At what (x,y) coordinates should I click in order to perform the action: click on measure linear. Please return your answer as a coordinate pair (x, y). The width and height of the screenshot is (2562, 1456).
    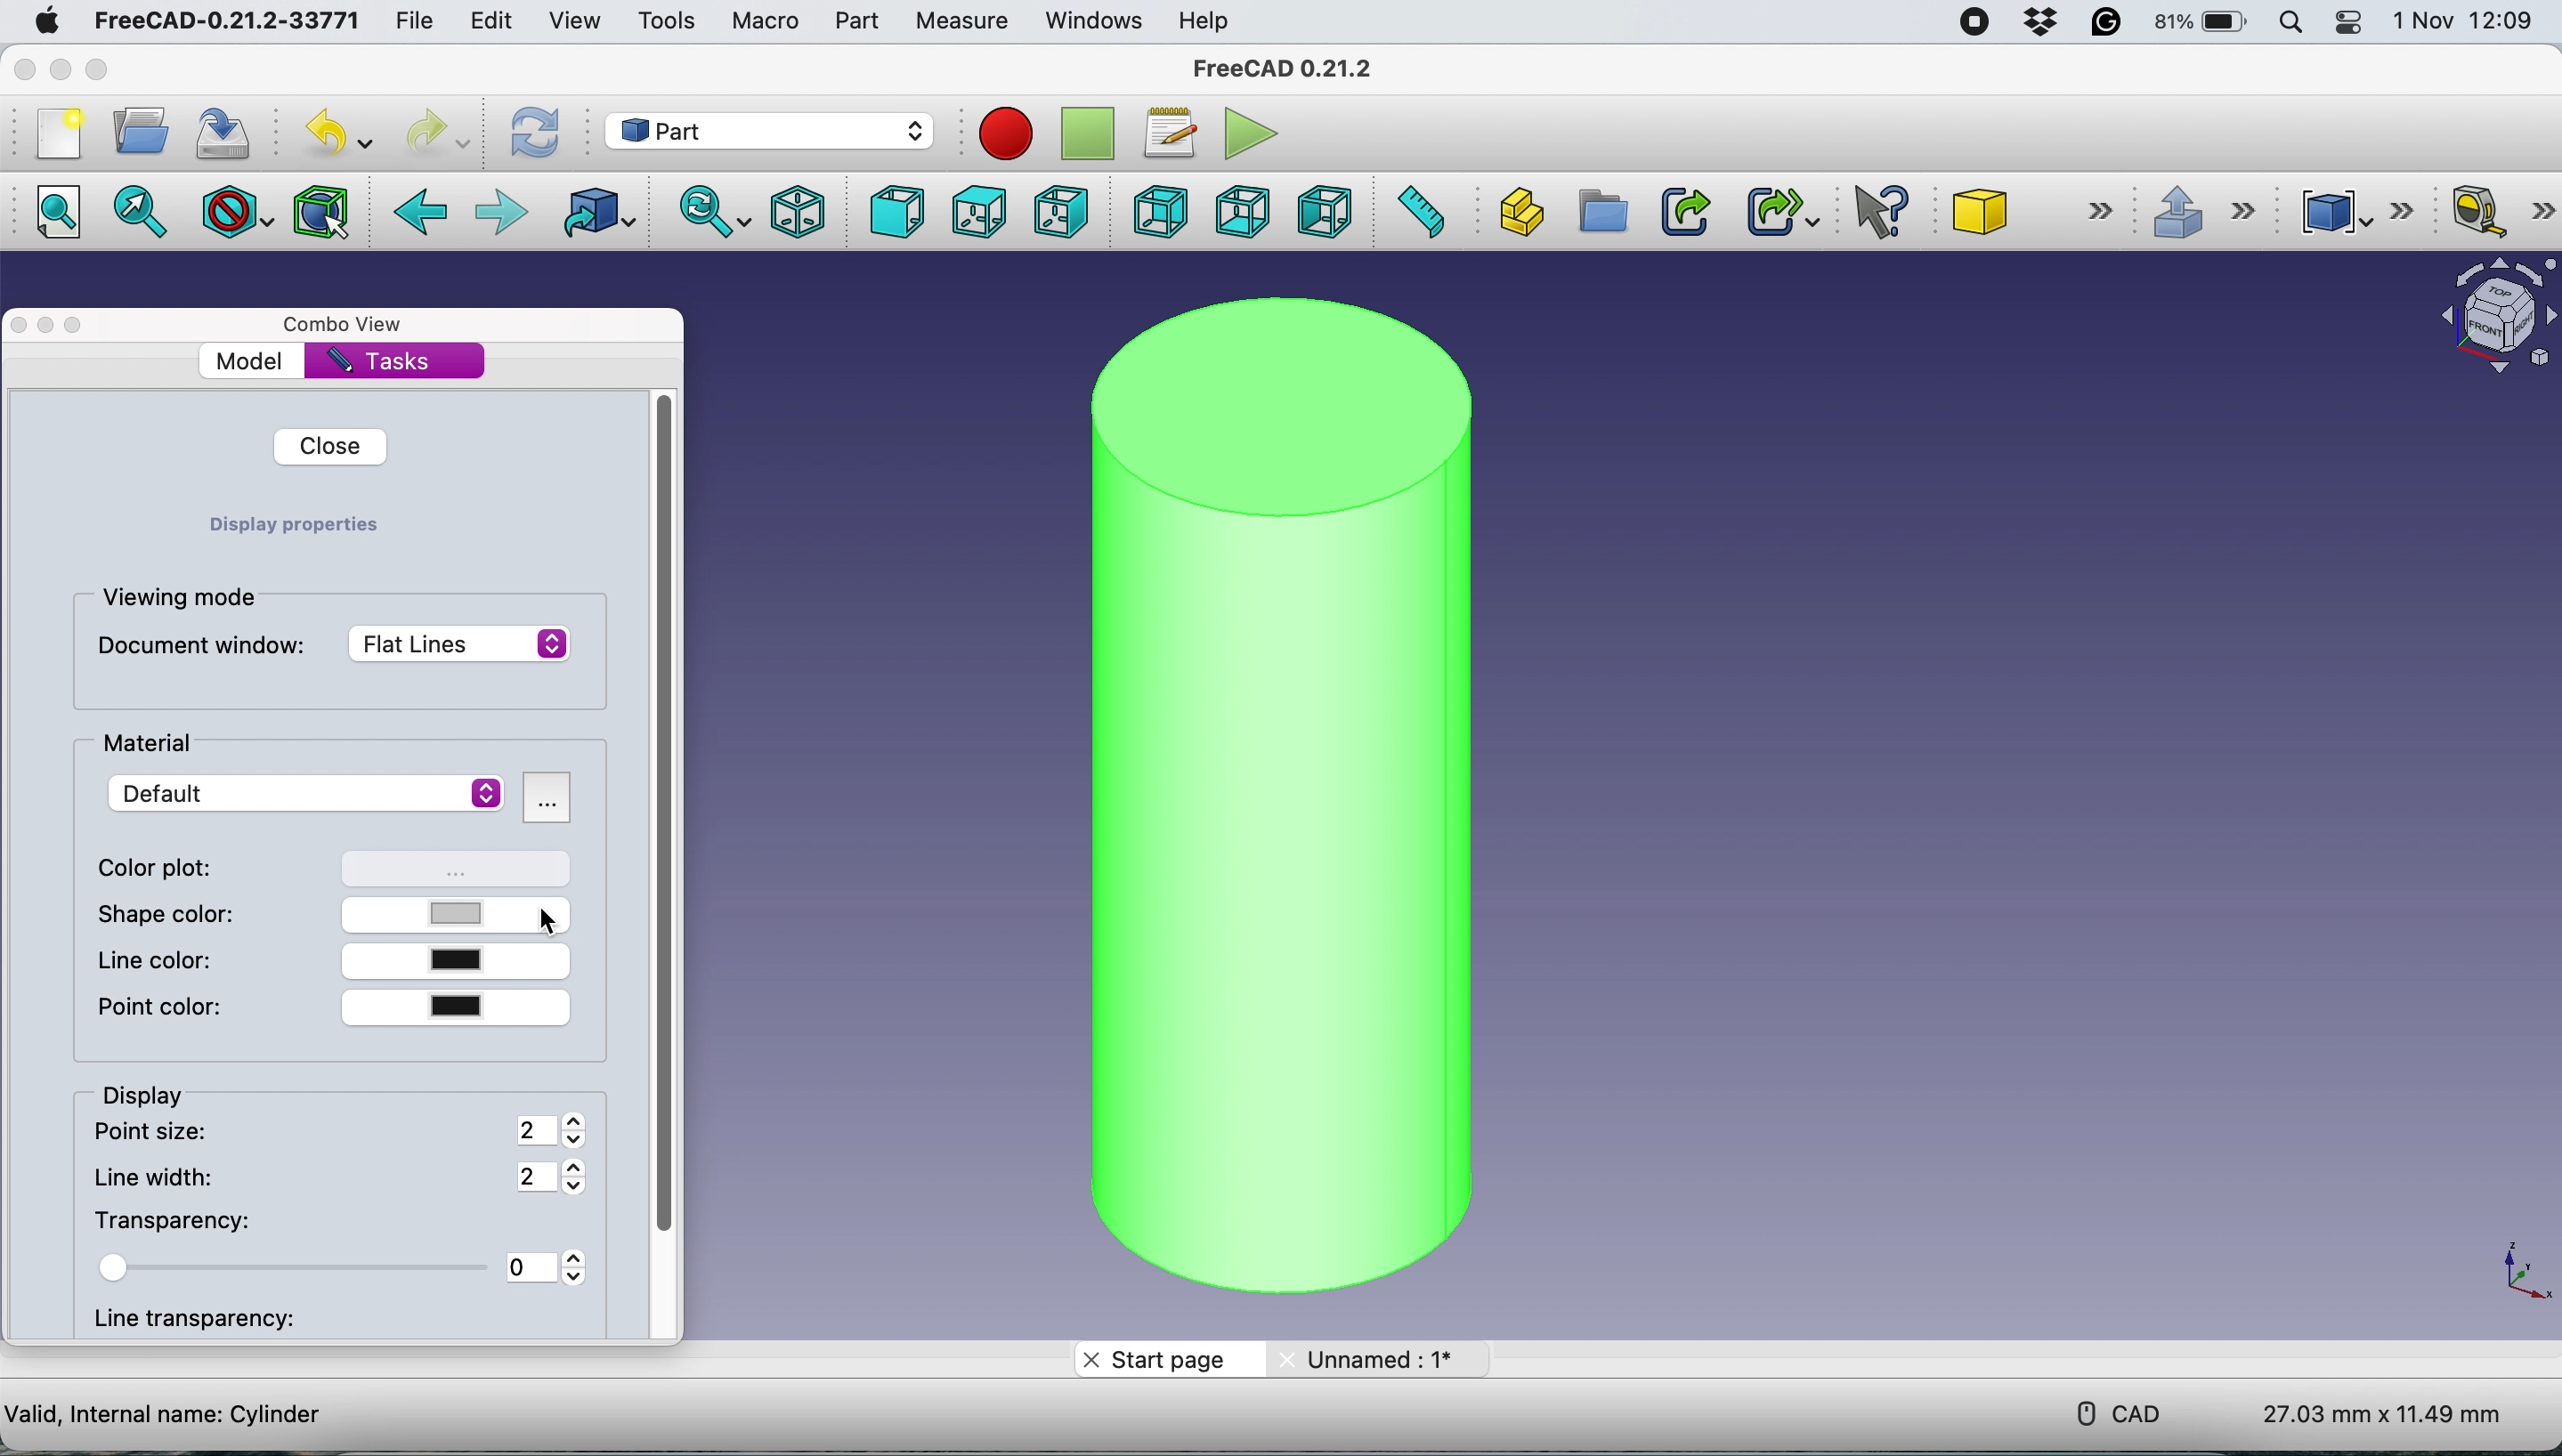
    Looking at the image, I should click on (2499, 213).